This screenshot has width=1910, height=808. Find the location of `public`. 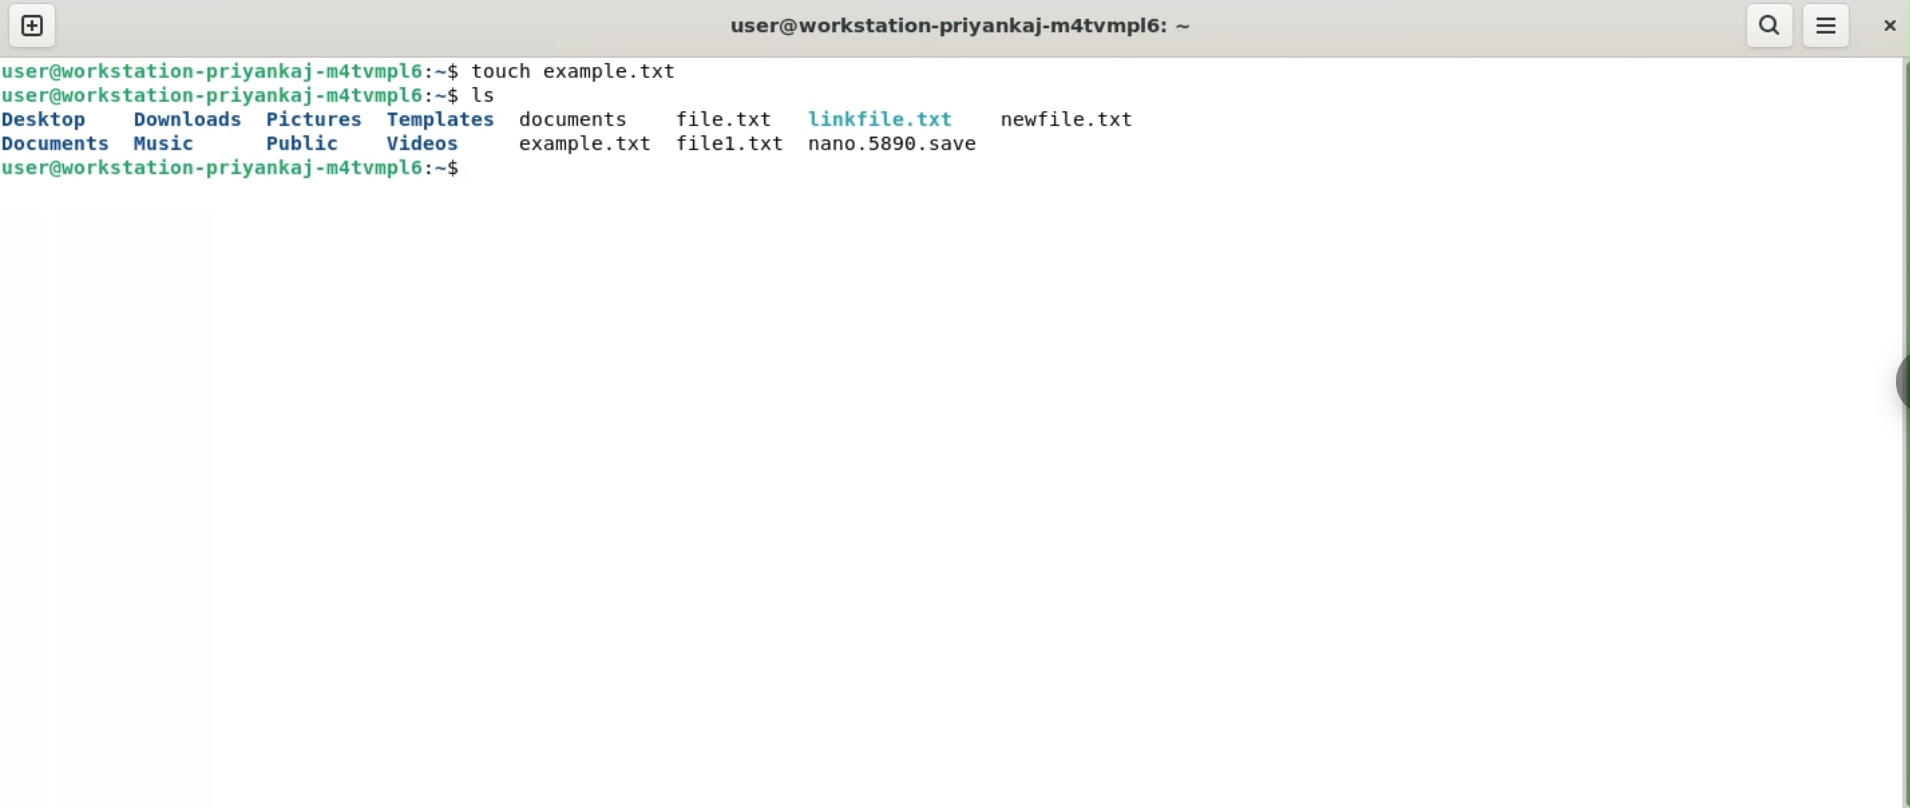

public is located at coordinates (299, 144).